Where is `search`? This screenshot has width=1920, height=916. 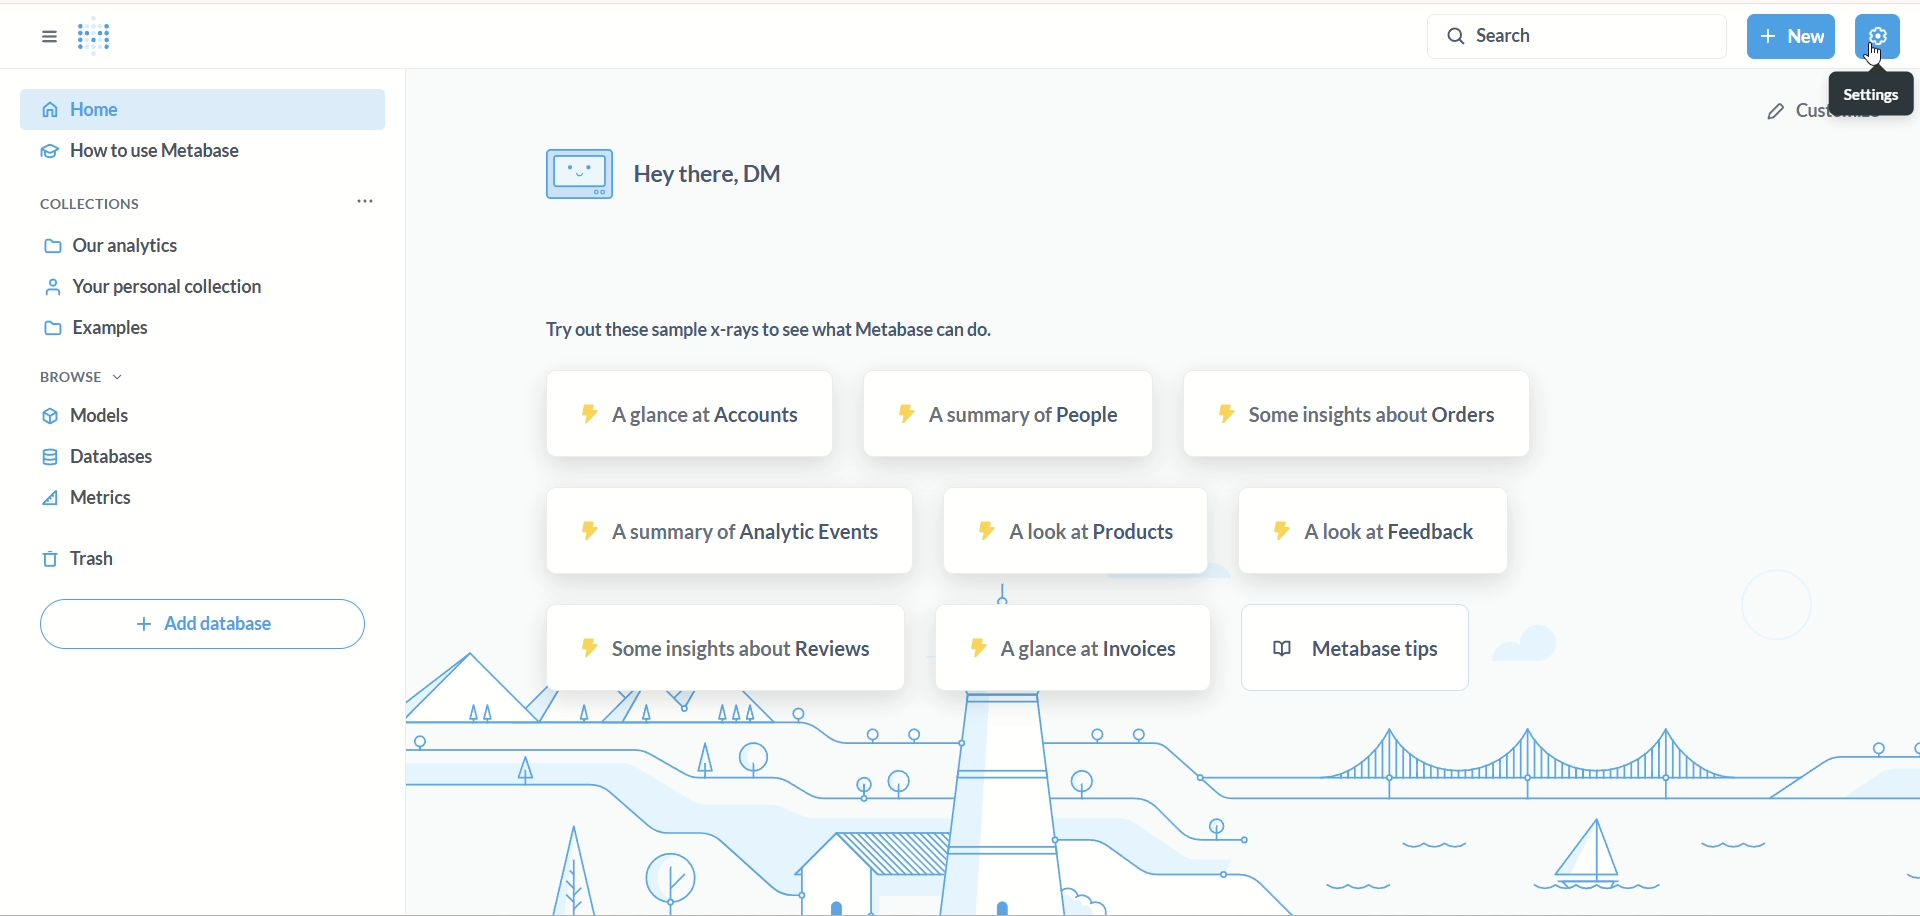 search is located at coordinates (1567, 39).